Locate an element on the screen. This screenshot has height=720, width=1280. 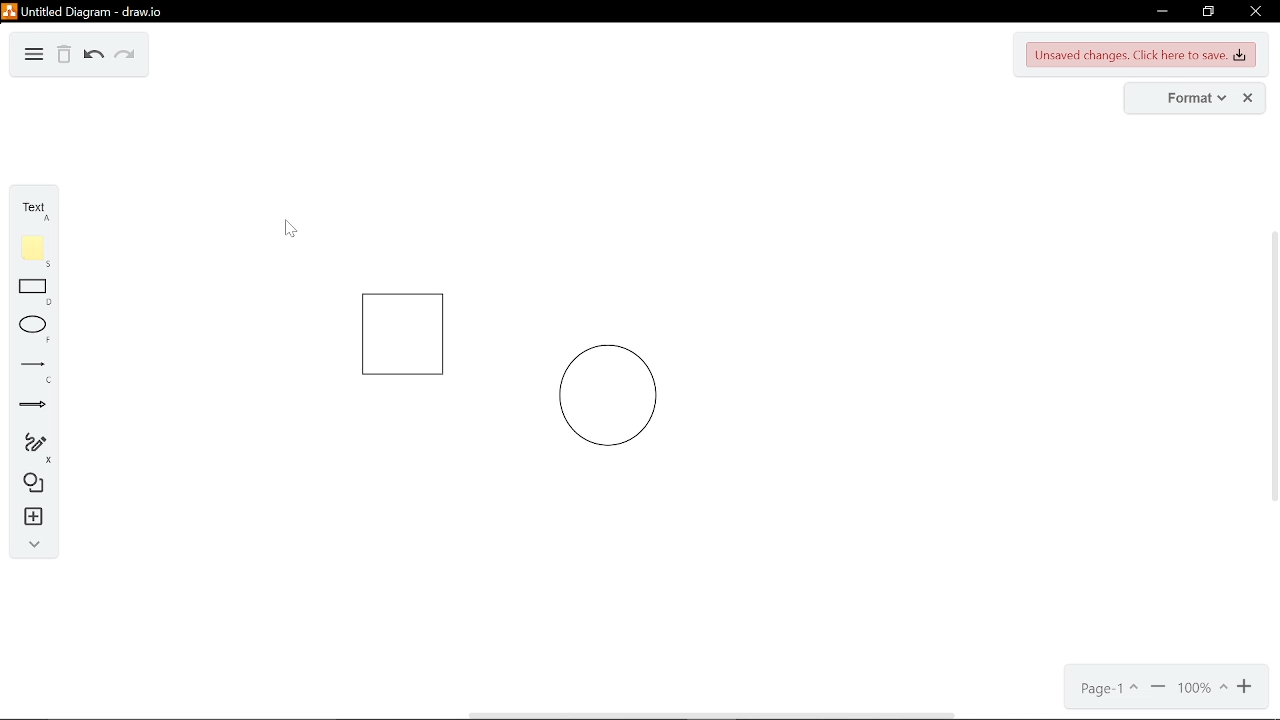
collapse is located at coordinates (28, 544).